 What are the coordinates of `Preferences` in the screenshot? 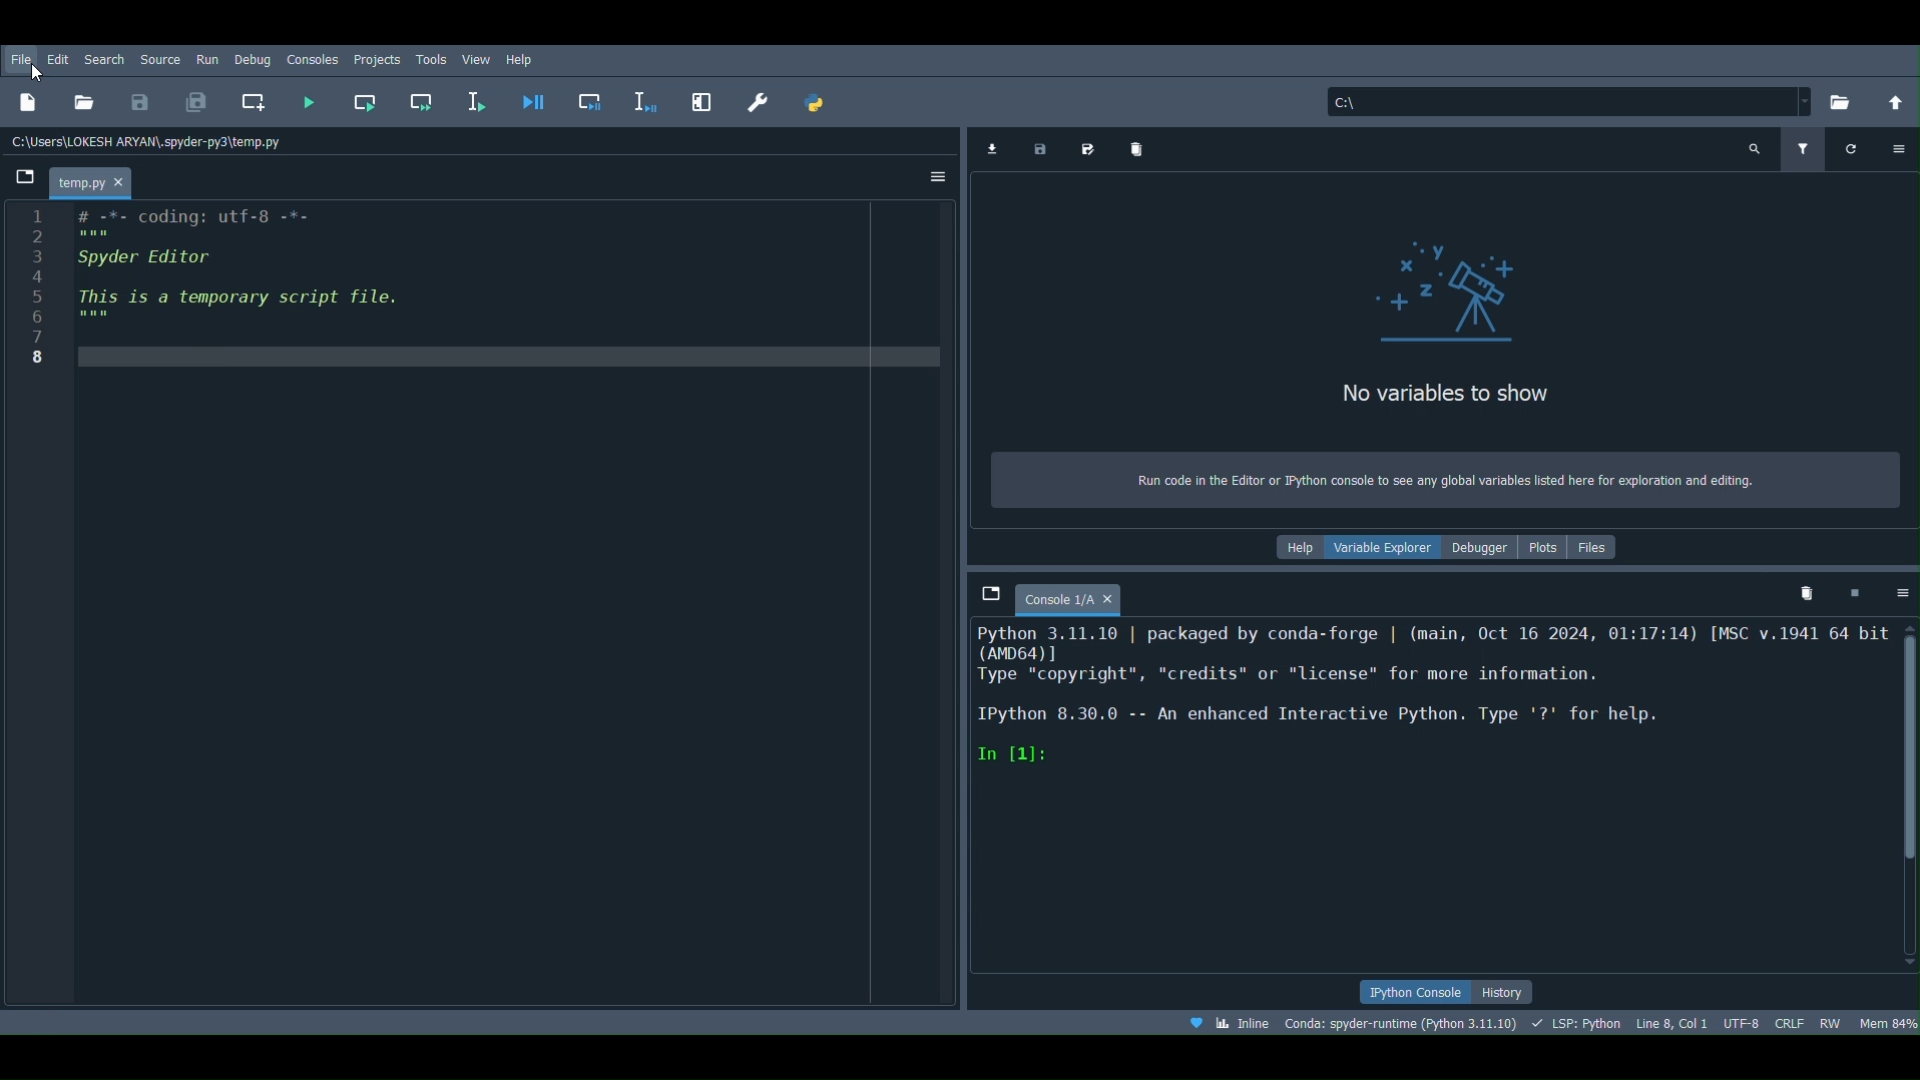 It's located at (761, 102).